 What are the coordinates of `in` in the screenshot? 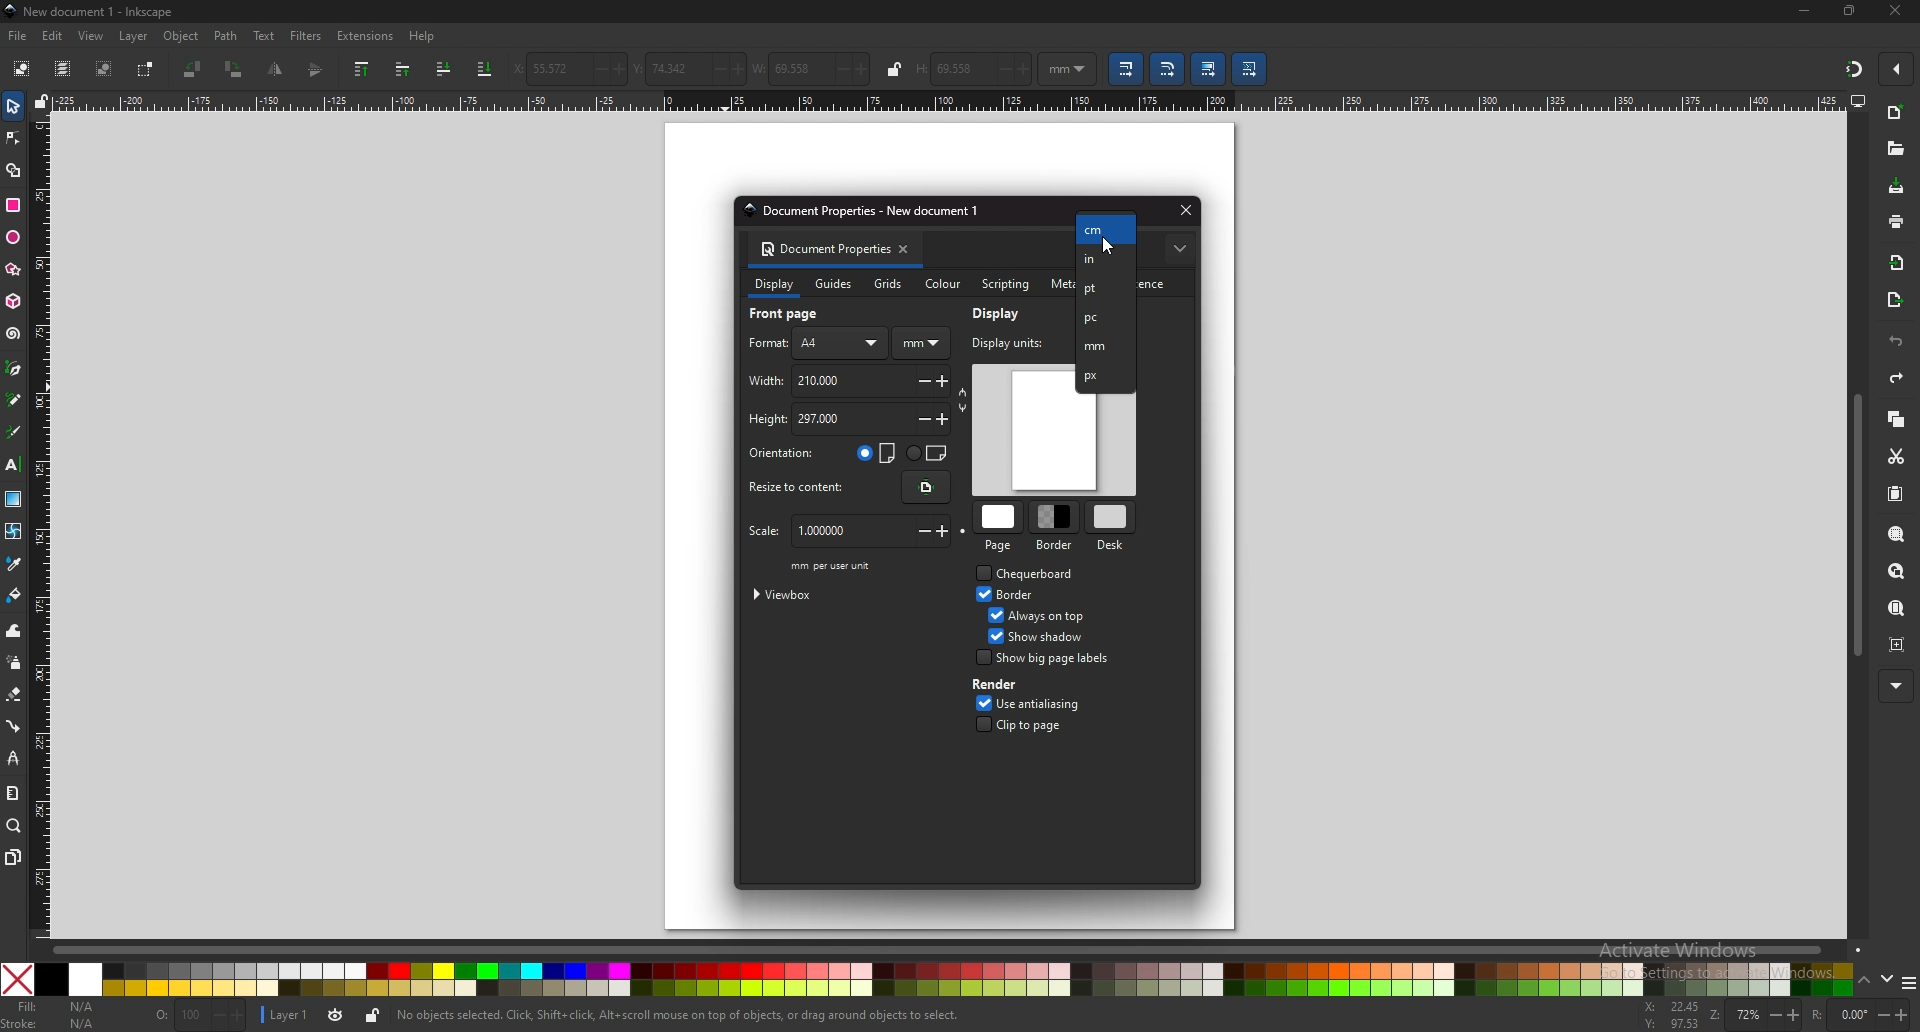 It's located at (1105, 260).